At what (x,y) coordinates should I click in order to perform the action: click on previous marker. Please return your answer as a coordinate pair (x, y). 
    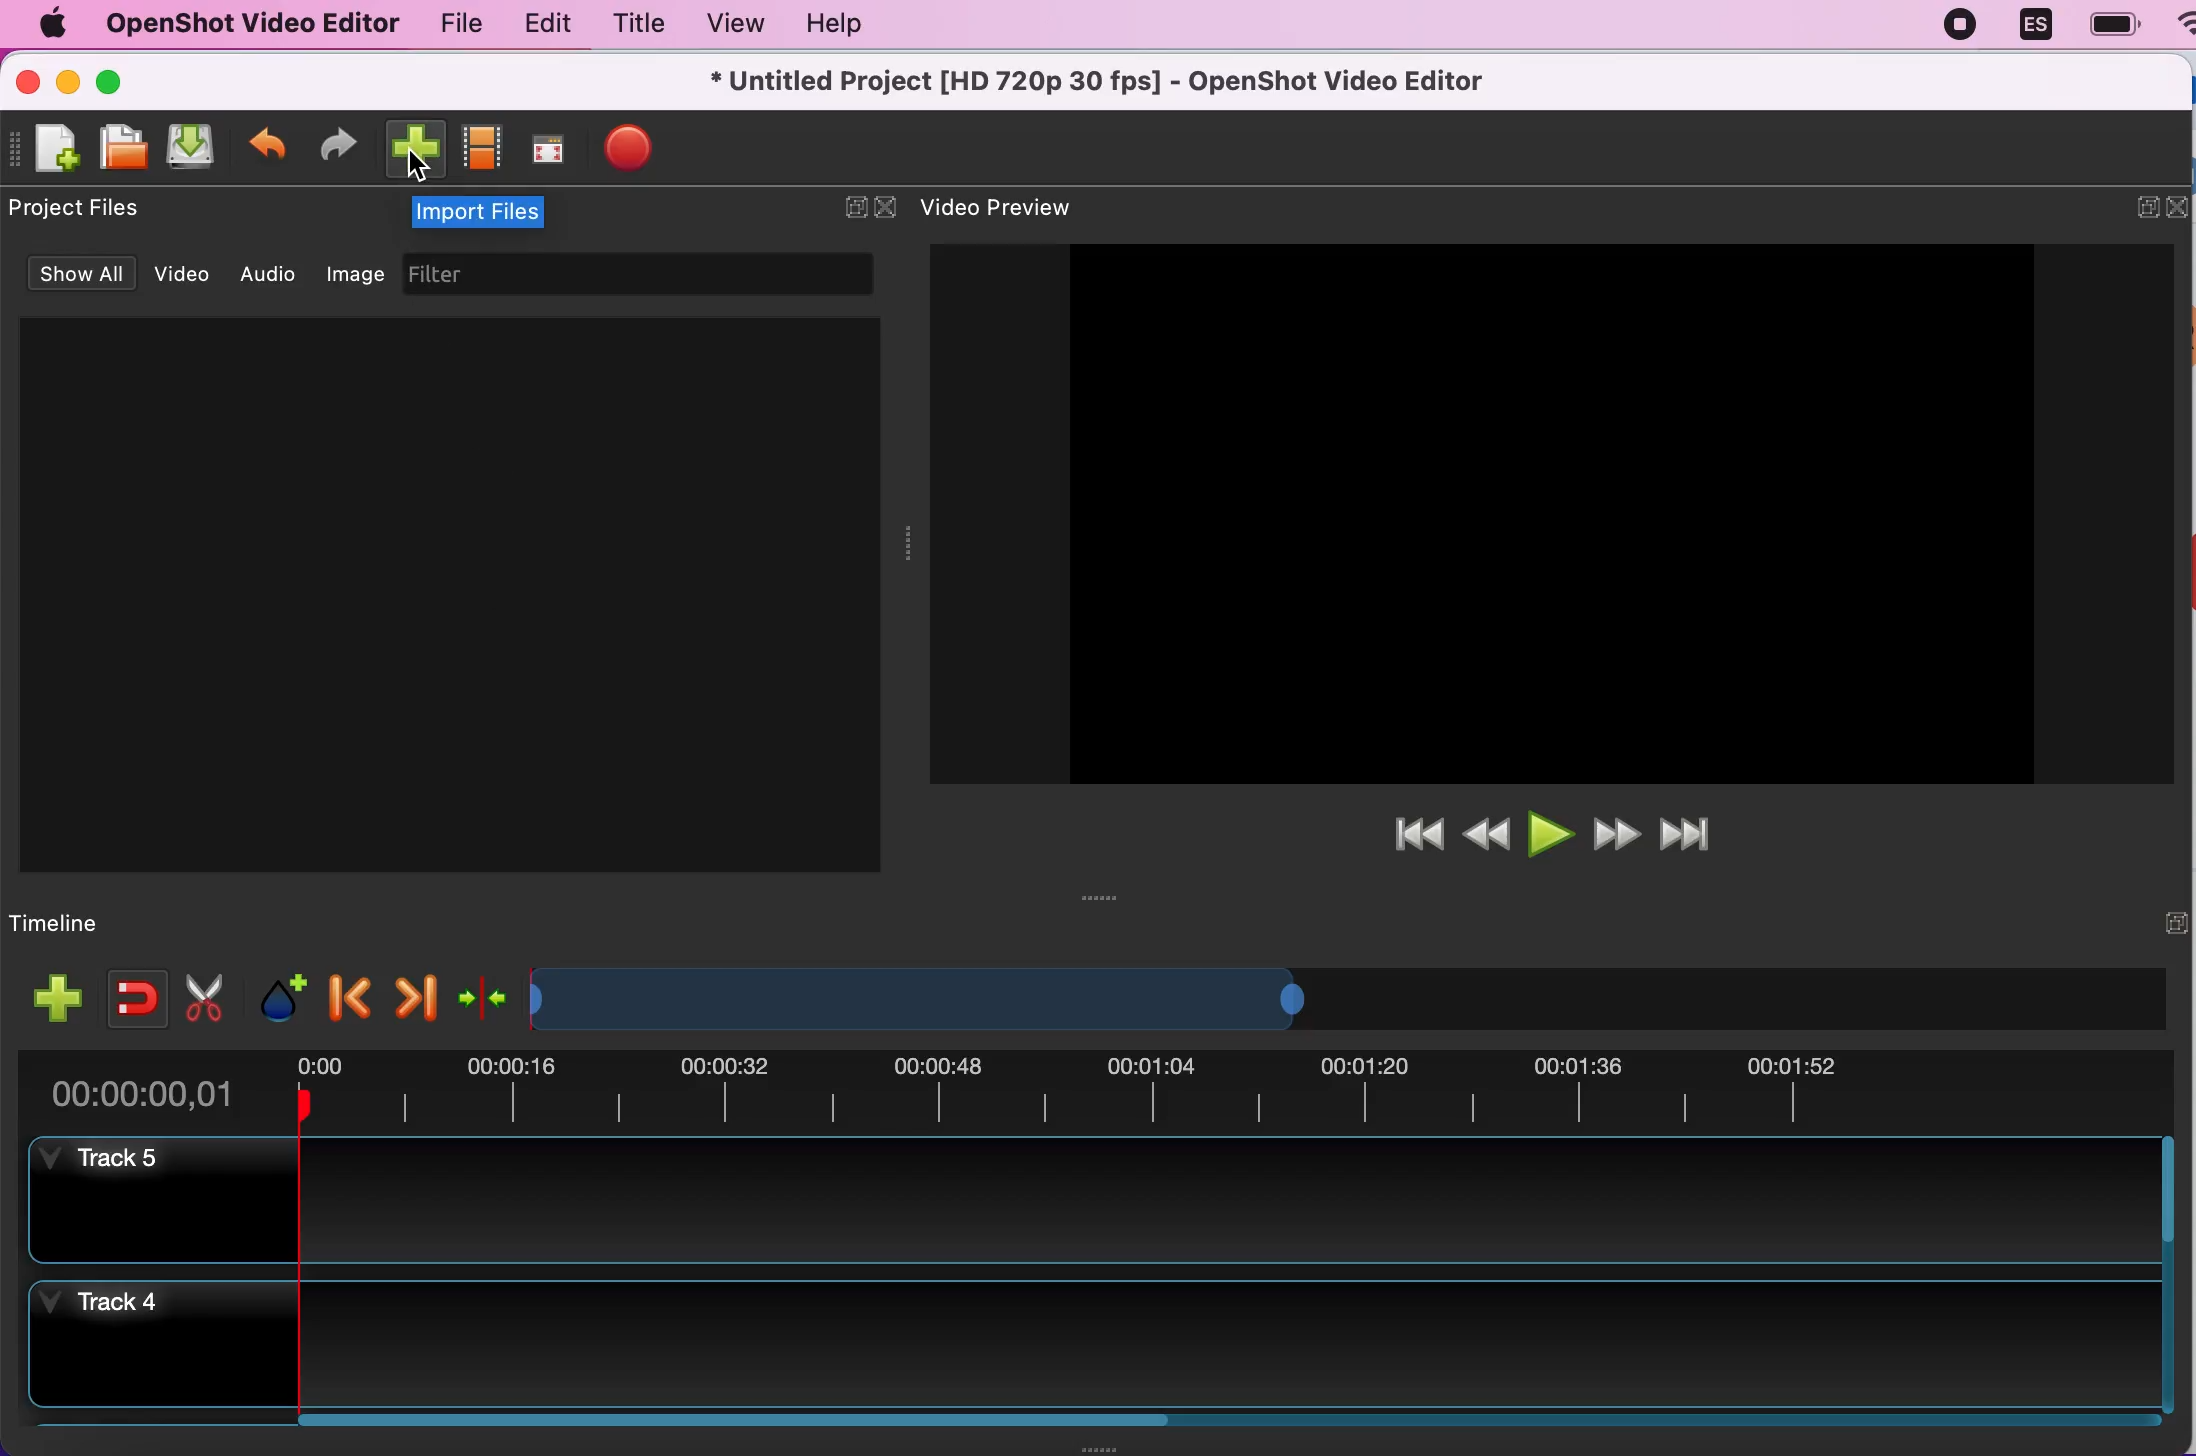
    Looking at the image, I should click on (346, 995).